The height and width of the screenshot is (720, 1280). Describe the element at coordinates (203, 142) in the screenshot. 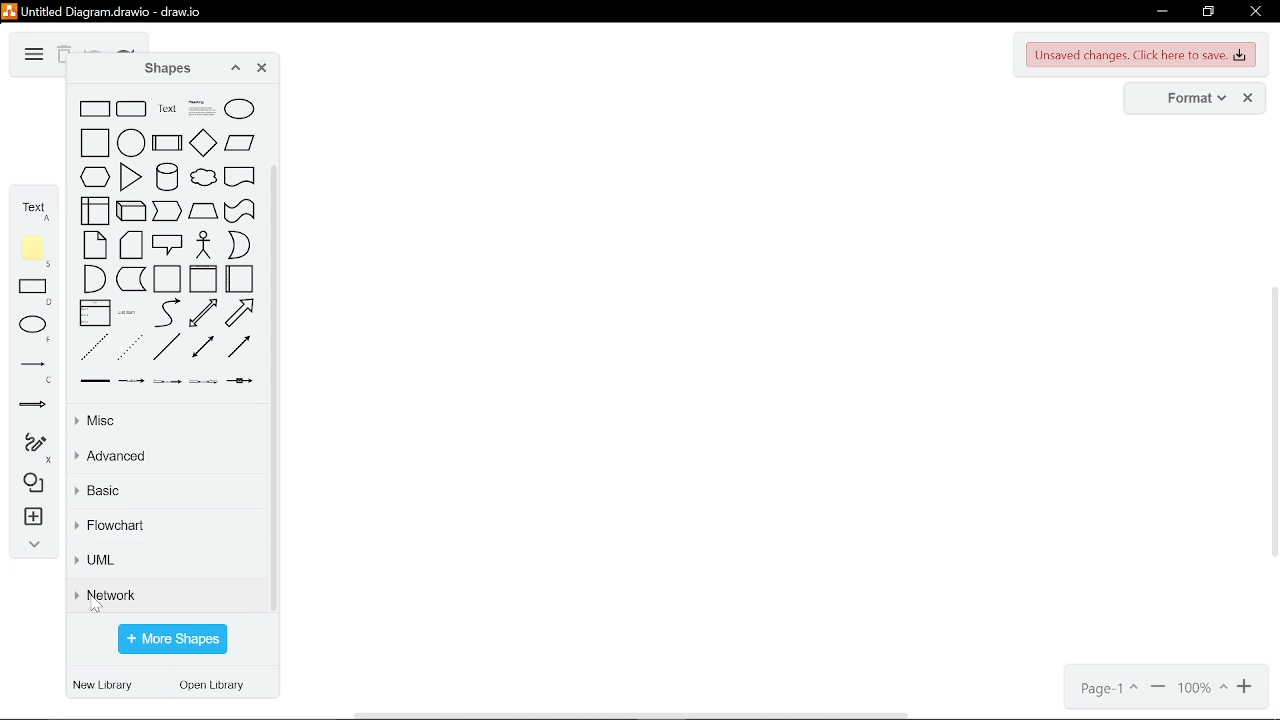

I see `diamond` at that location.